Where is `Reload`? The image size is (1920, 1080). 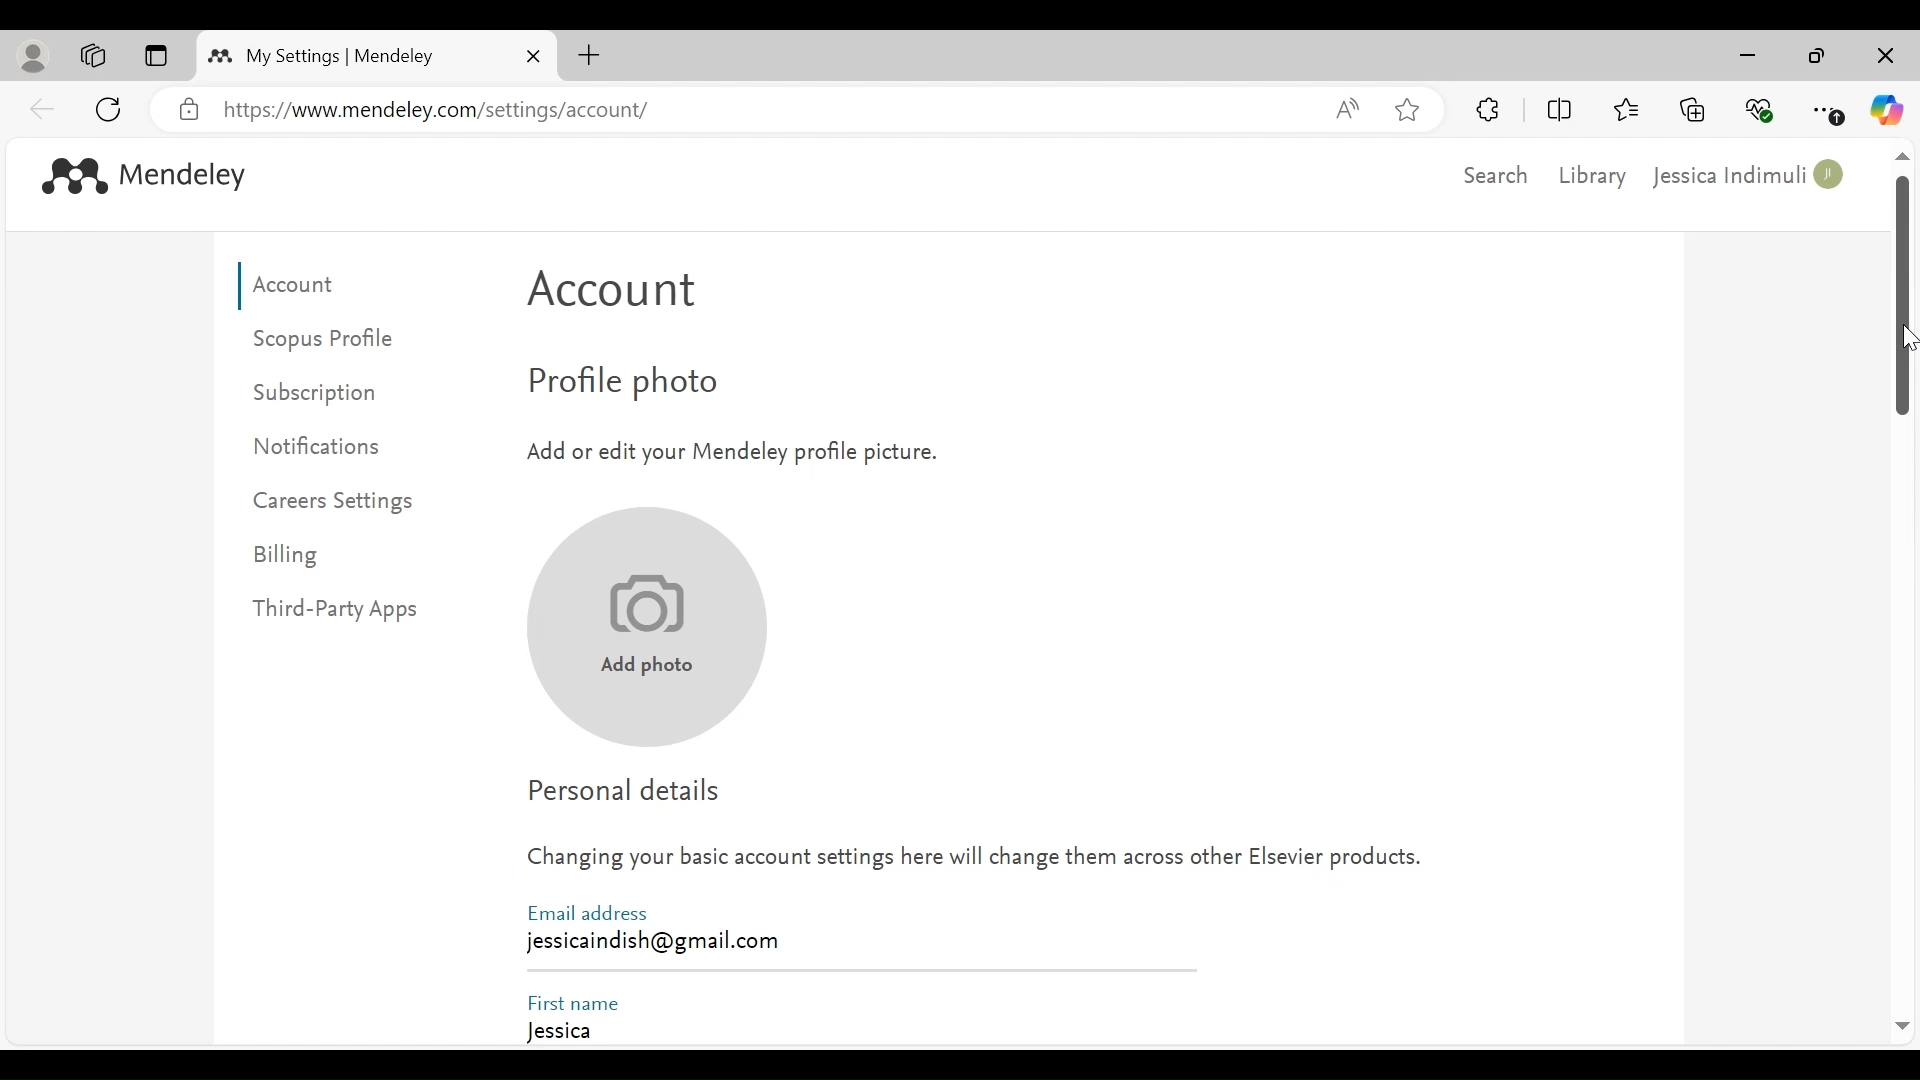 Reload is located at coordinates (112, 107).